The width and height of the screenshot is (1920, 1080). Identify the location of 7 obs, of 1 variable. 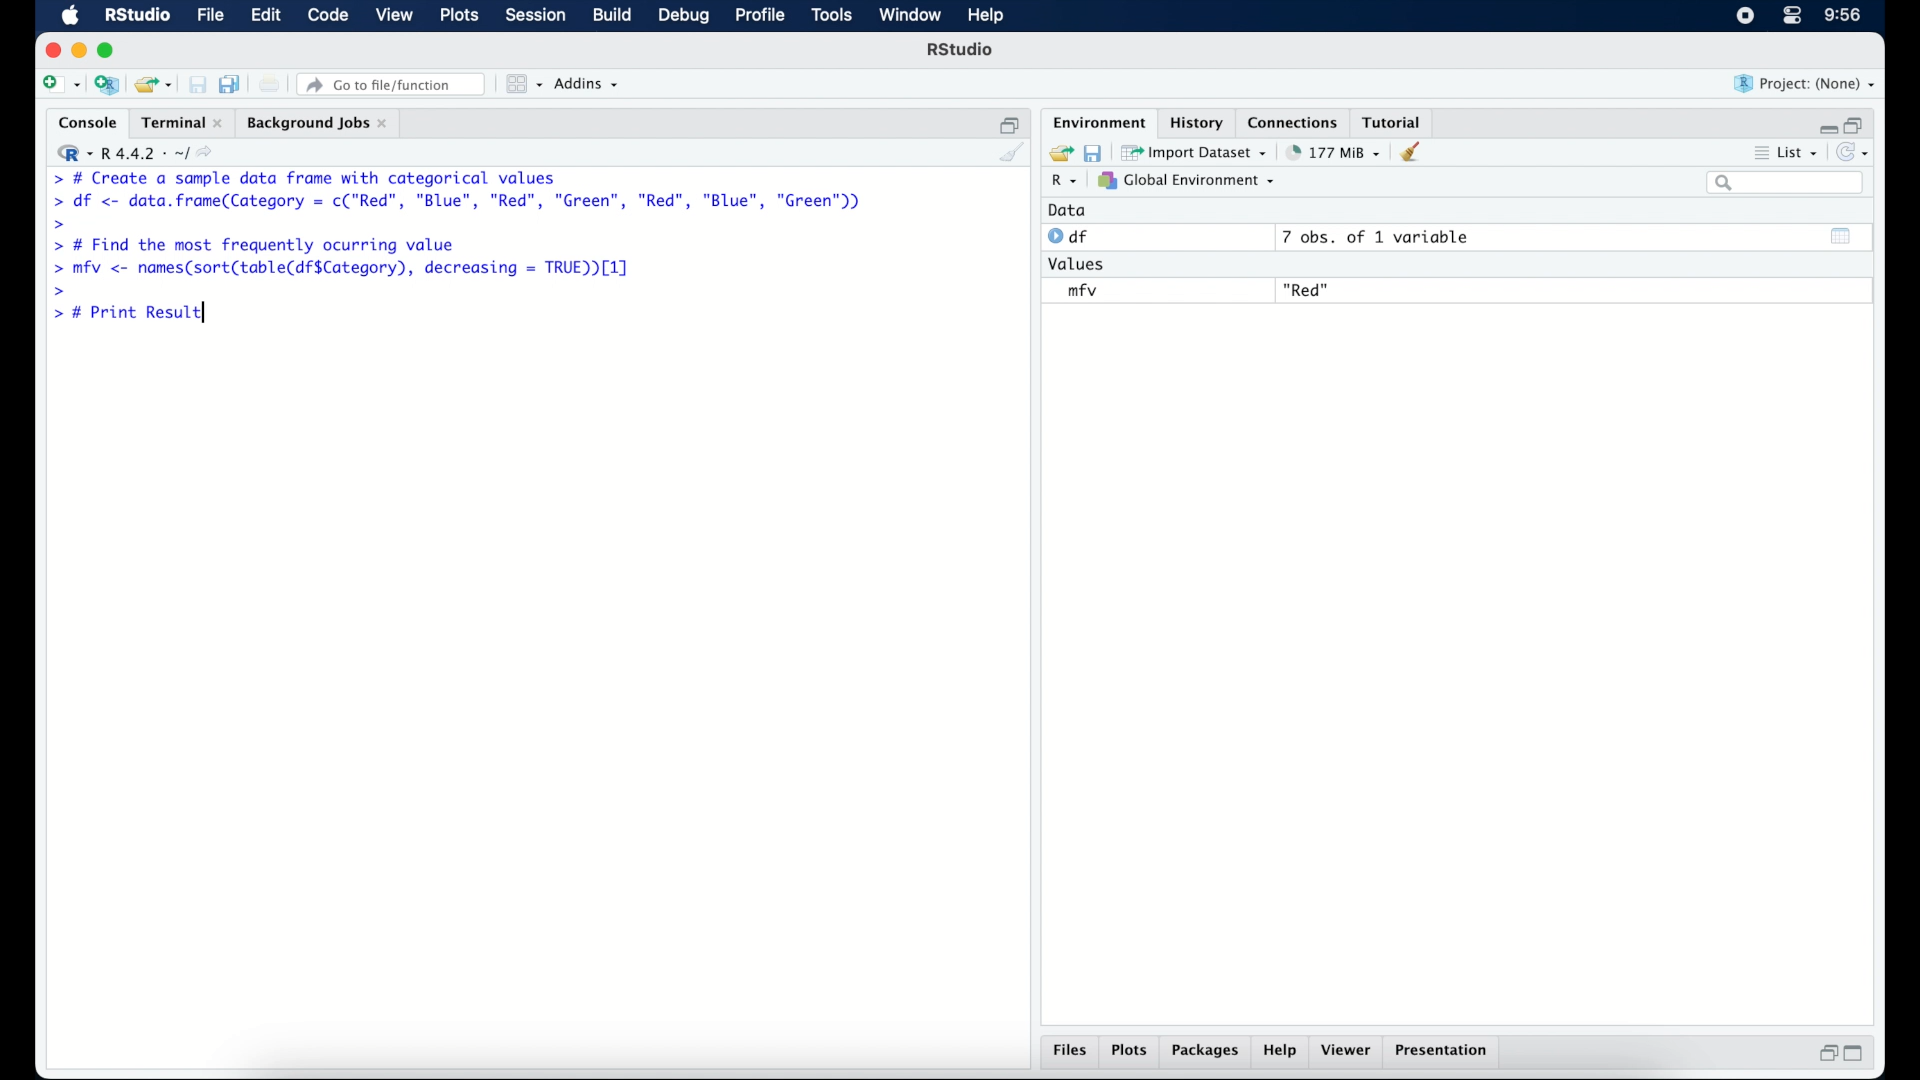
(1376, 238).